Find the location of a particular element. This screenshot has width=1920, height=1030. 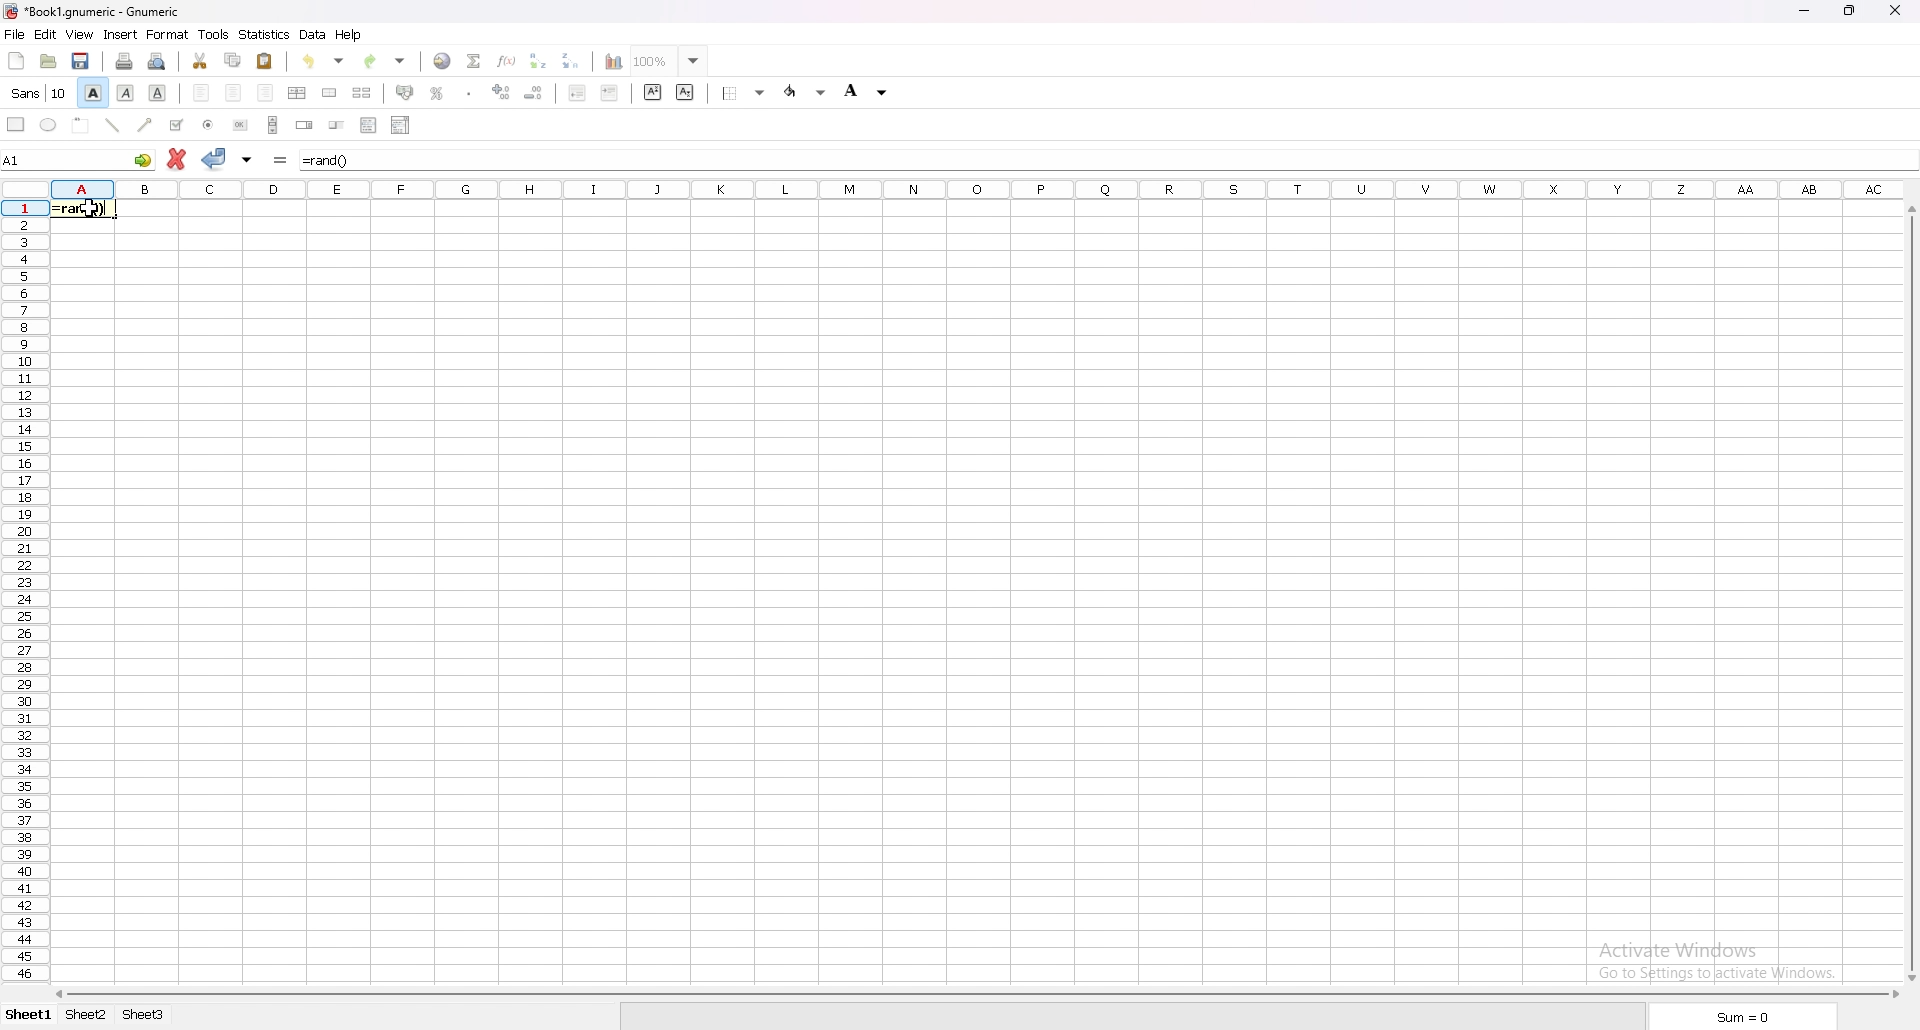

accounting is located at coordinates (406, 93).